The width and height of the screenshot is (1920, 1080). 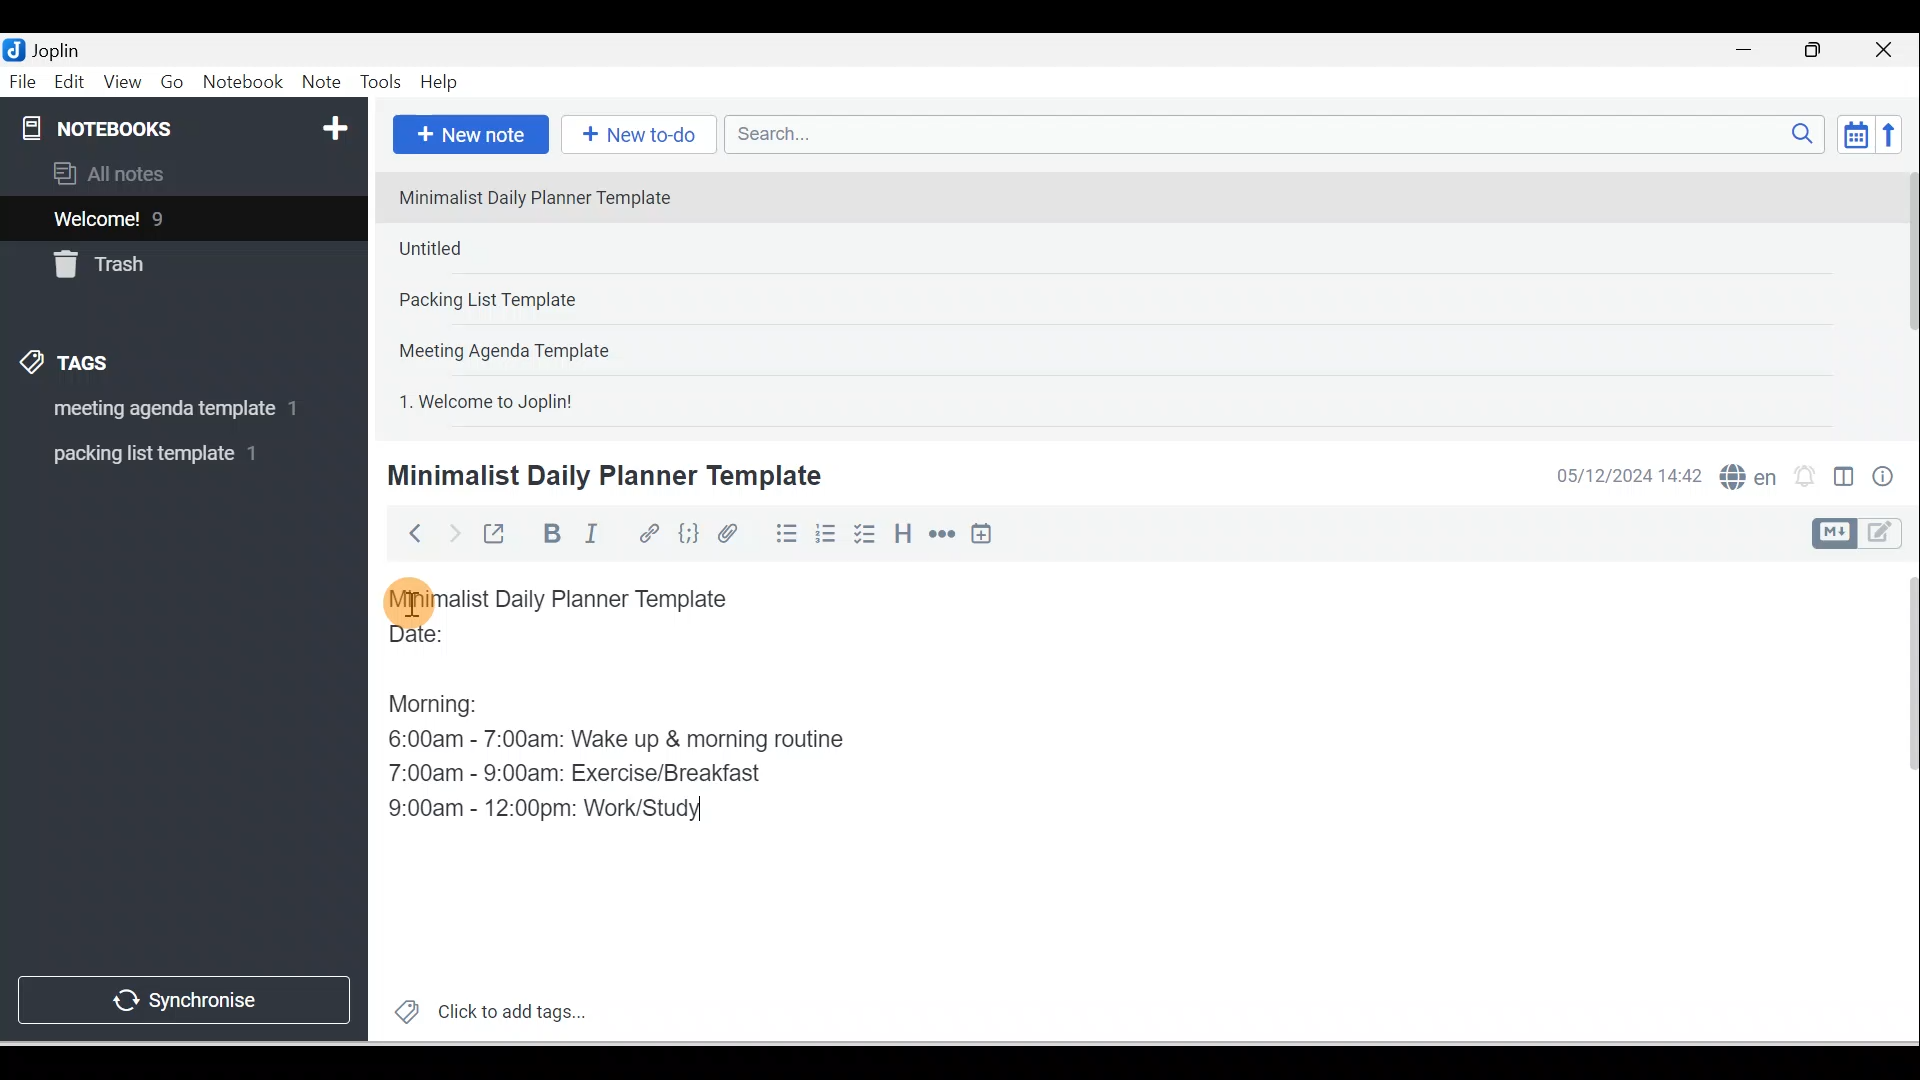 I want to click on Minimalist Daily Planner Template, so click(x=578, y=599).